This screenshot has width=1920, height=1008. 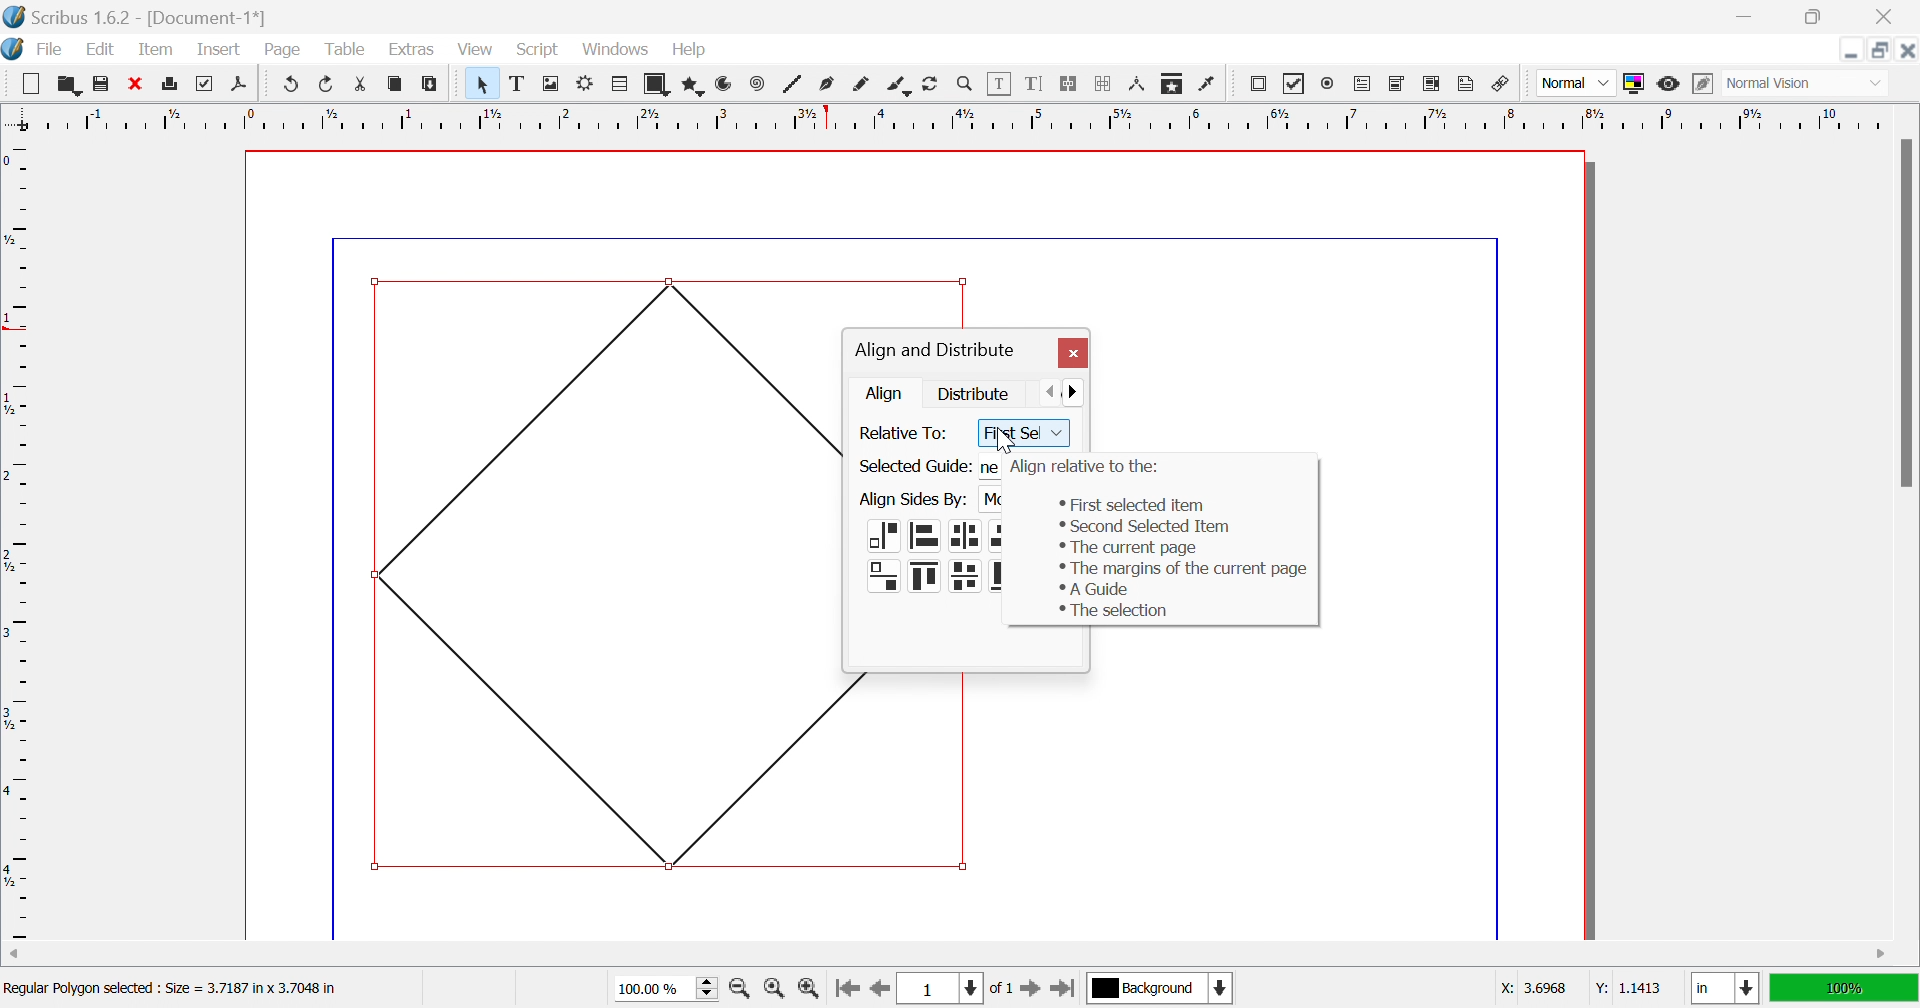 What do you see at coordinates (669, 989) in the screenshot?
I see `100.00%` at bounding box center [669, 989].